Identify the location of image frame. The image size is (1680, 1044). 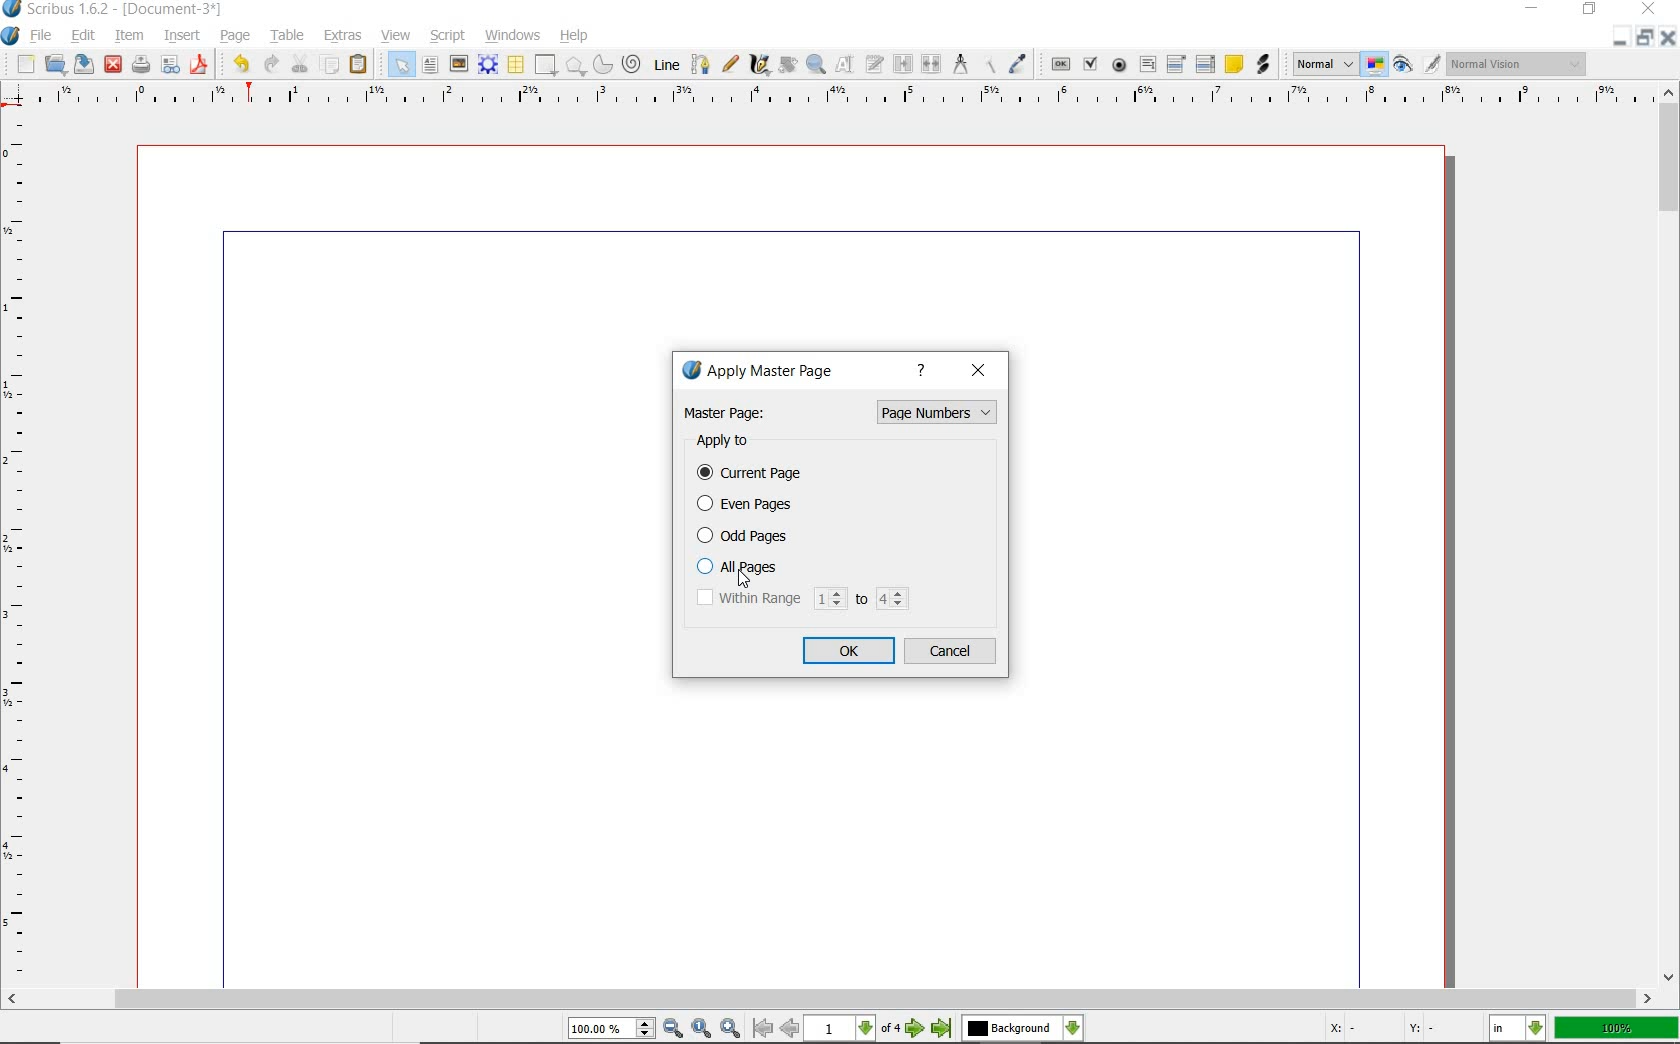
(457, 63).